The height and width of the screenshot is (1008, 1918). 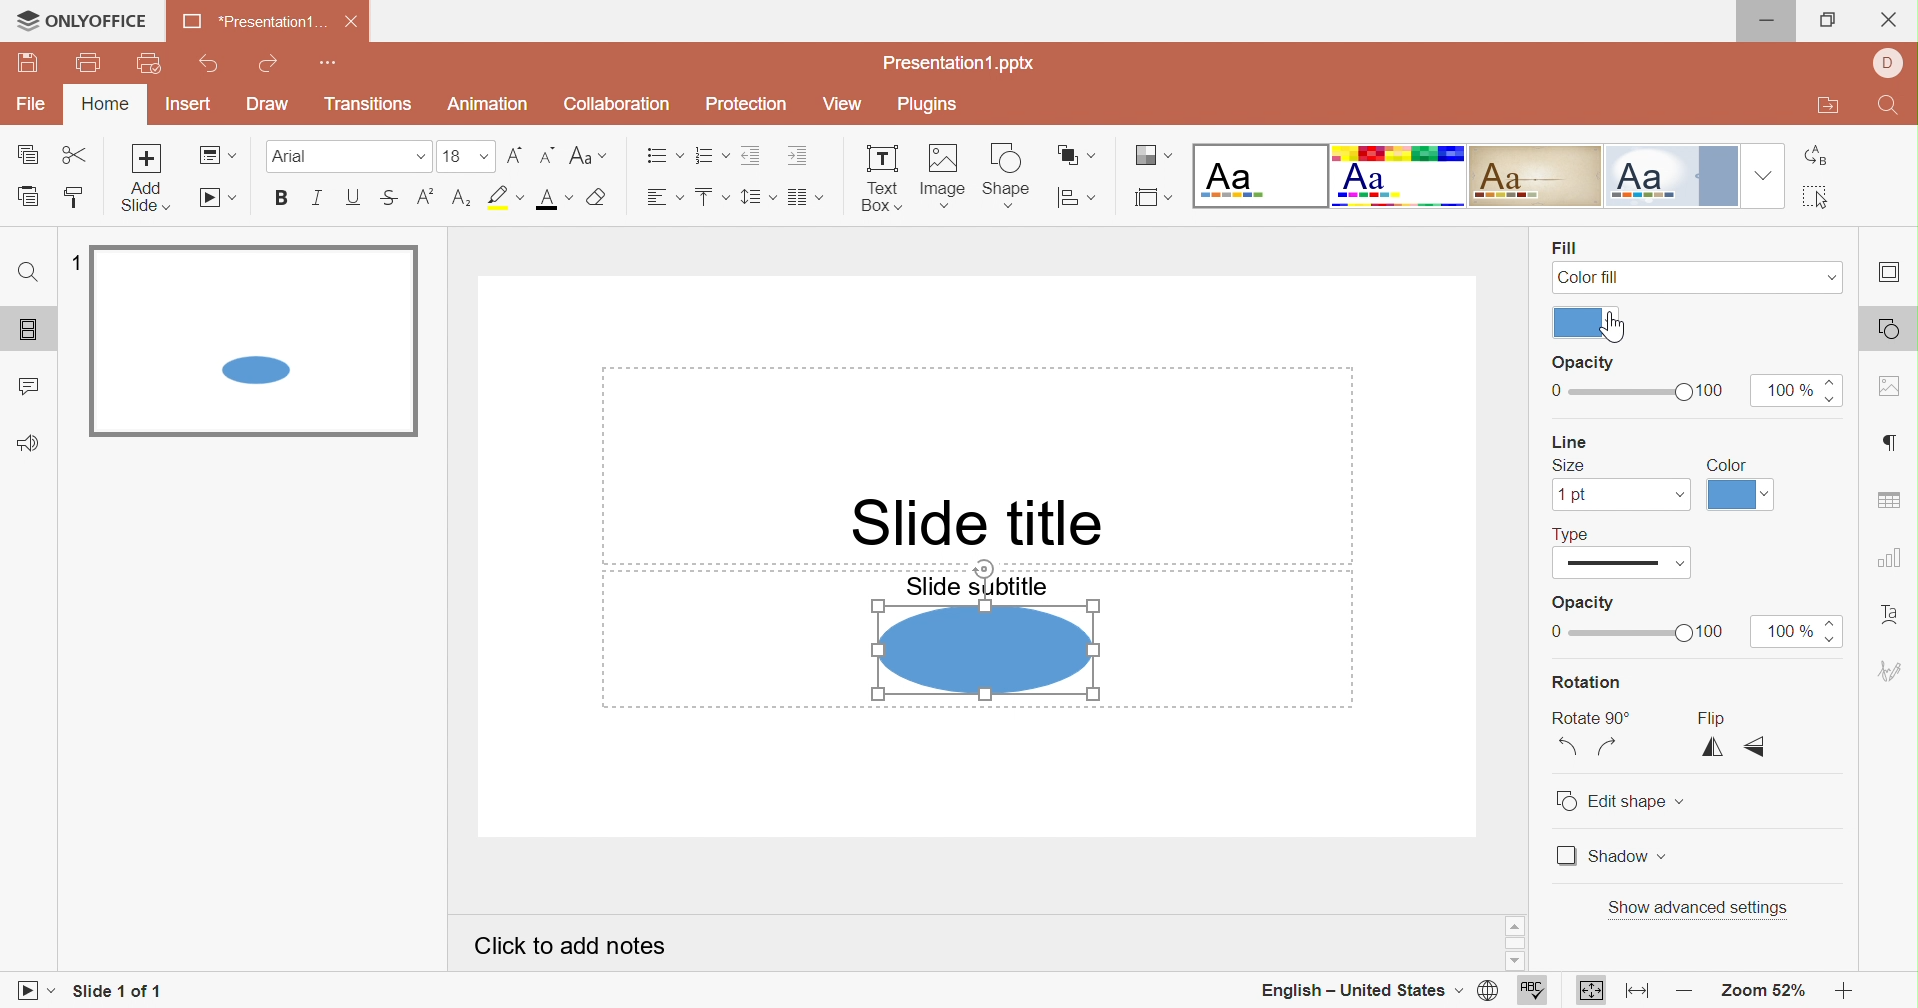 I want to click on Home, so click(x=108, y=106).